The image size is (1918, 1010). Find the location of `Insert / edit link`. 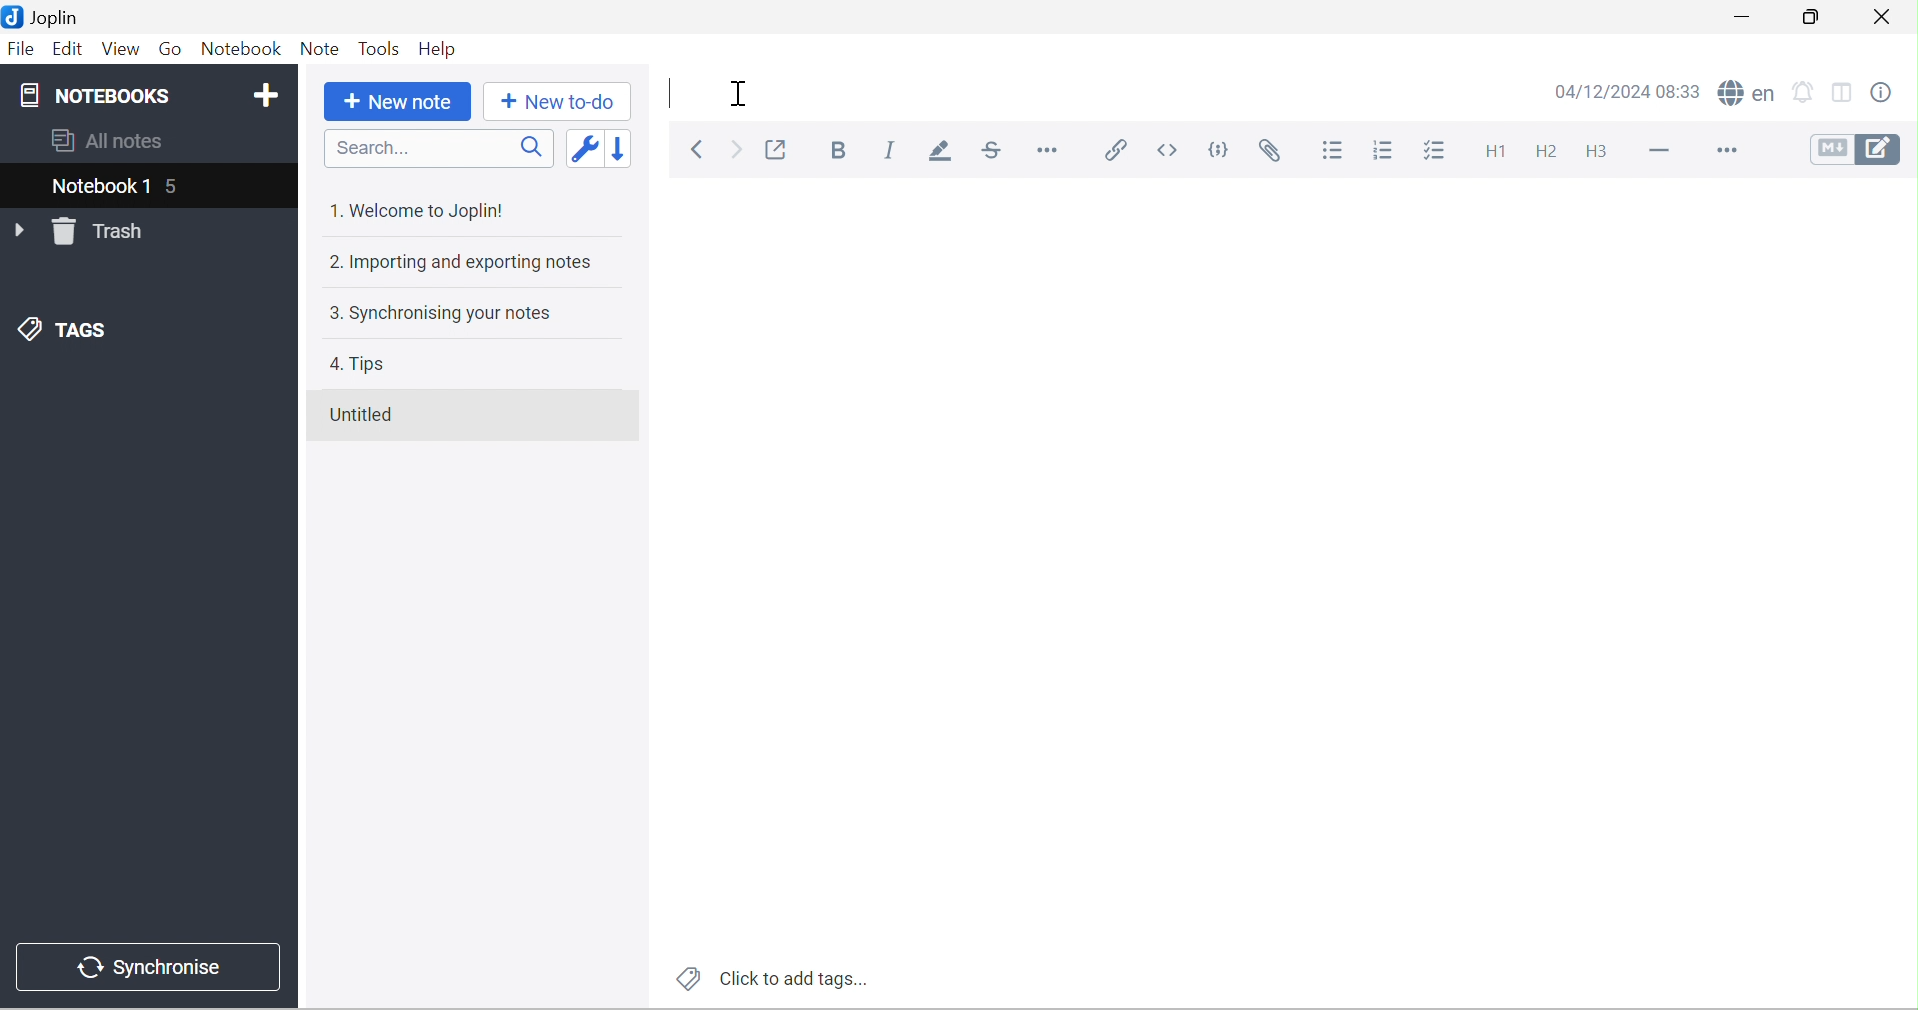

Insert / edit link is located at coordinates (1115, 149).